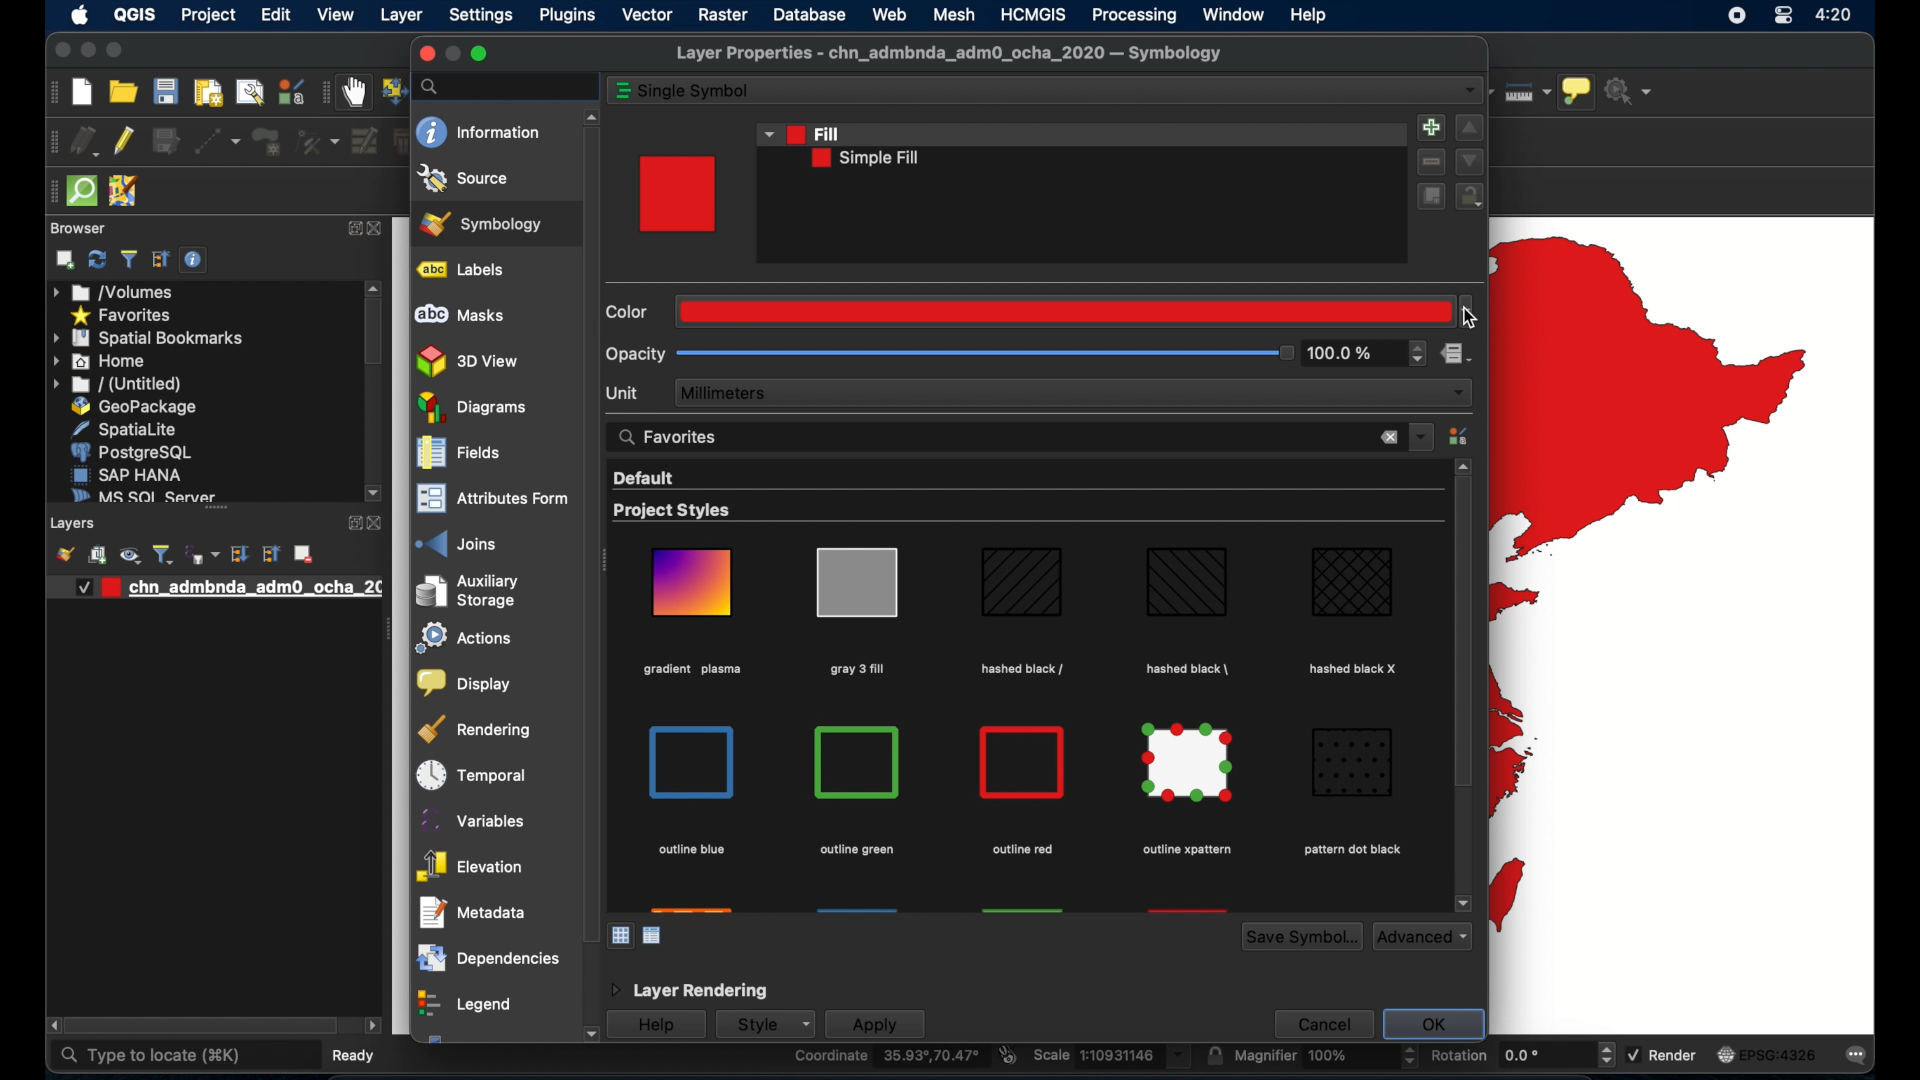 Image resolution: width=1920 pixels, height=1080 pixels. Describe the element at coordinates (1577, 93) in the screenshot. I see `show map tips` at that location.